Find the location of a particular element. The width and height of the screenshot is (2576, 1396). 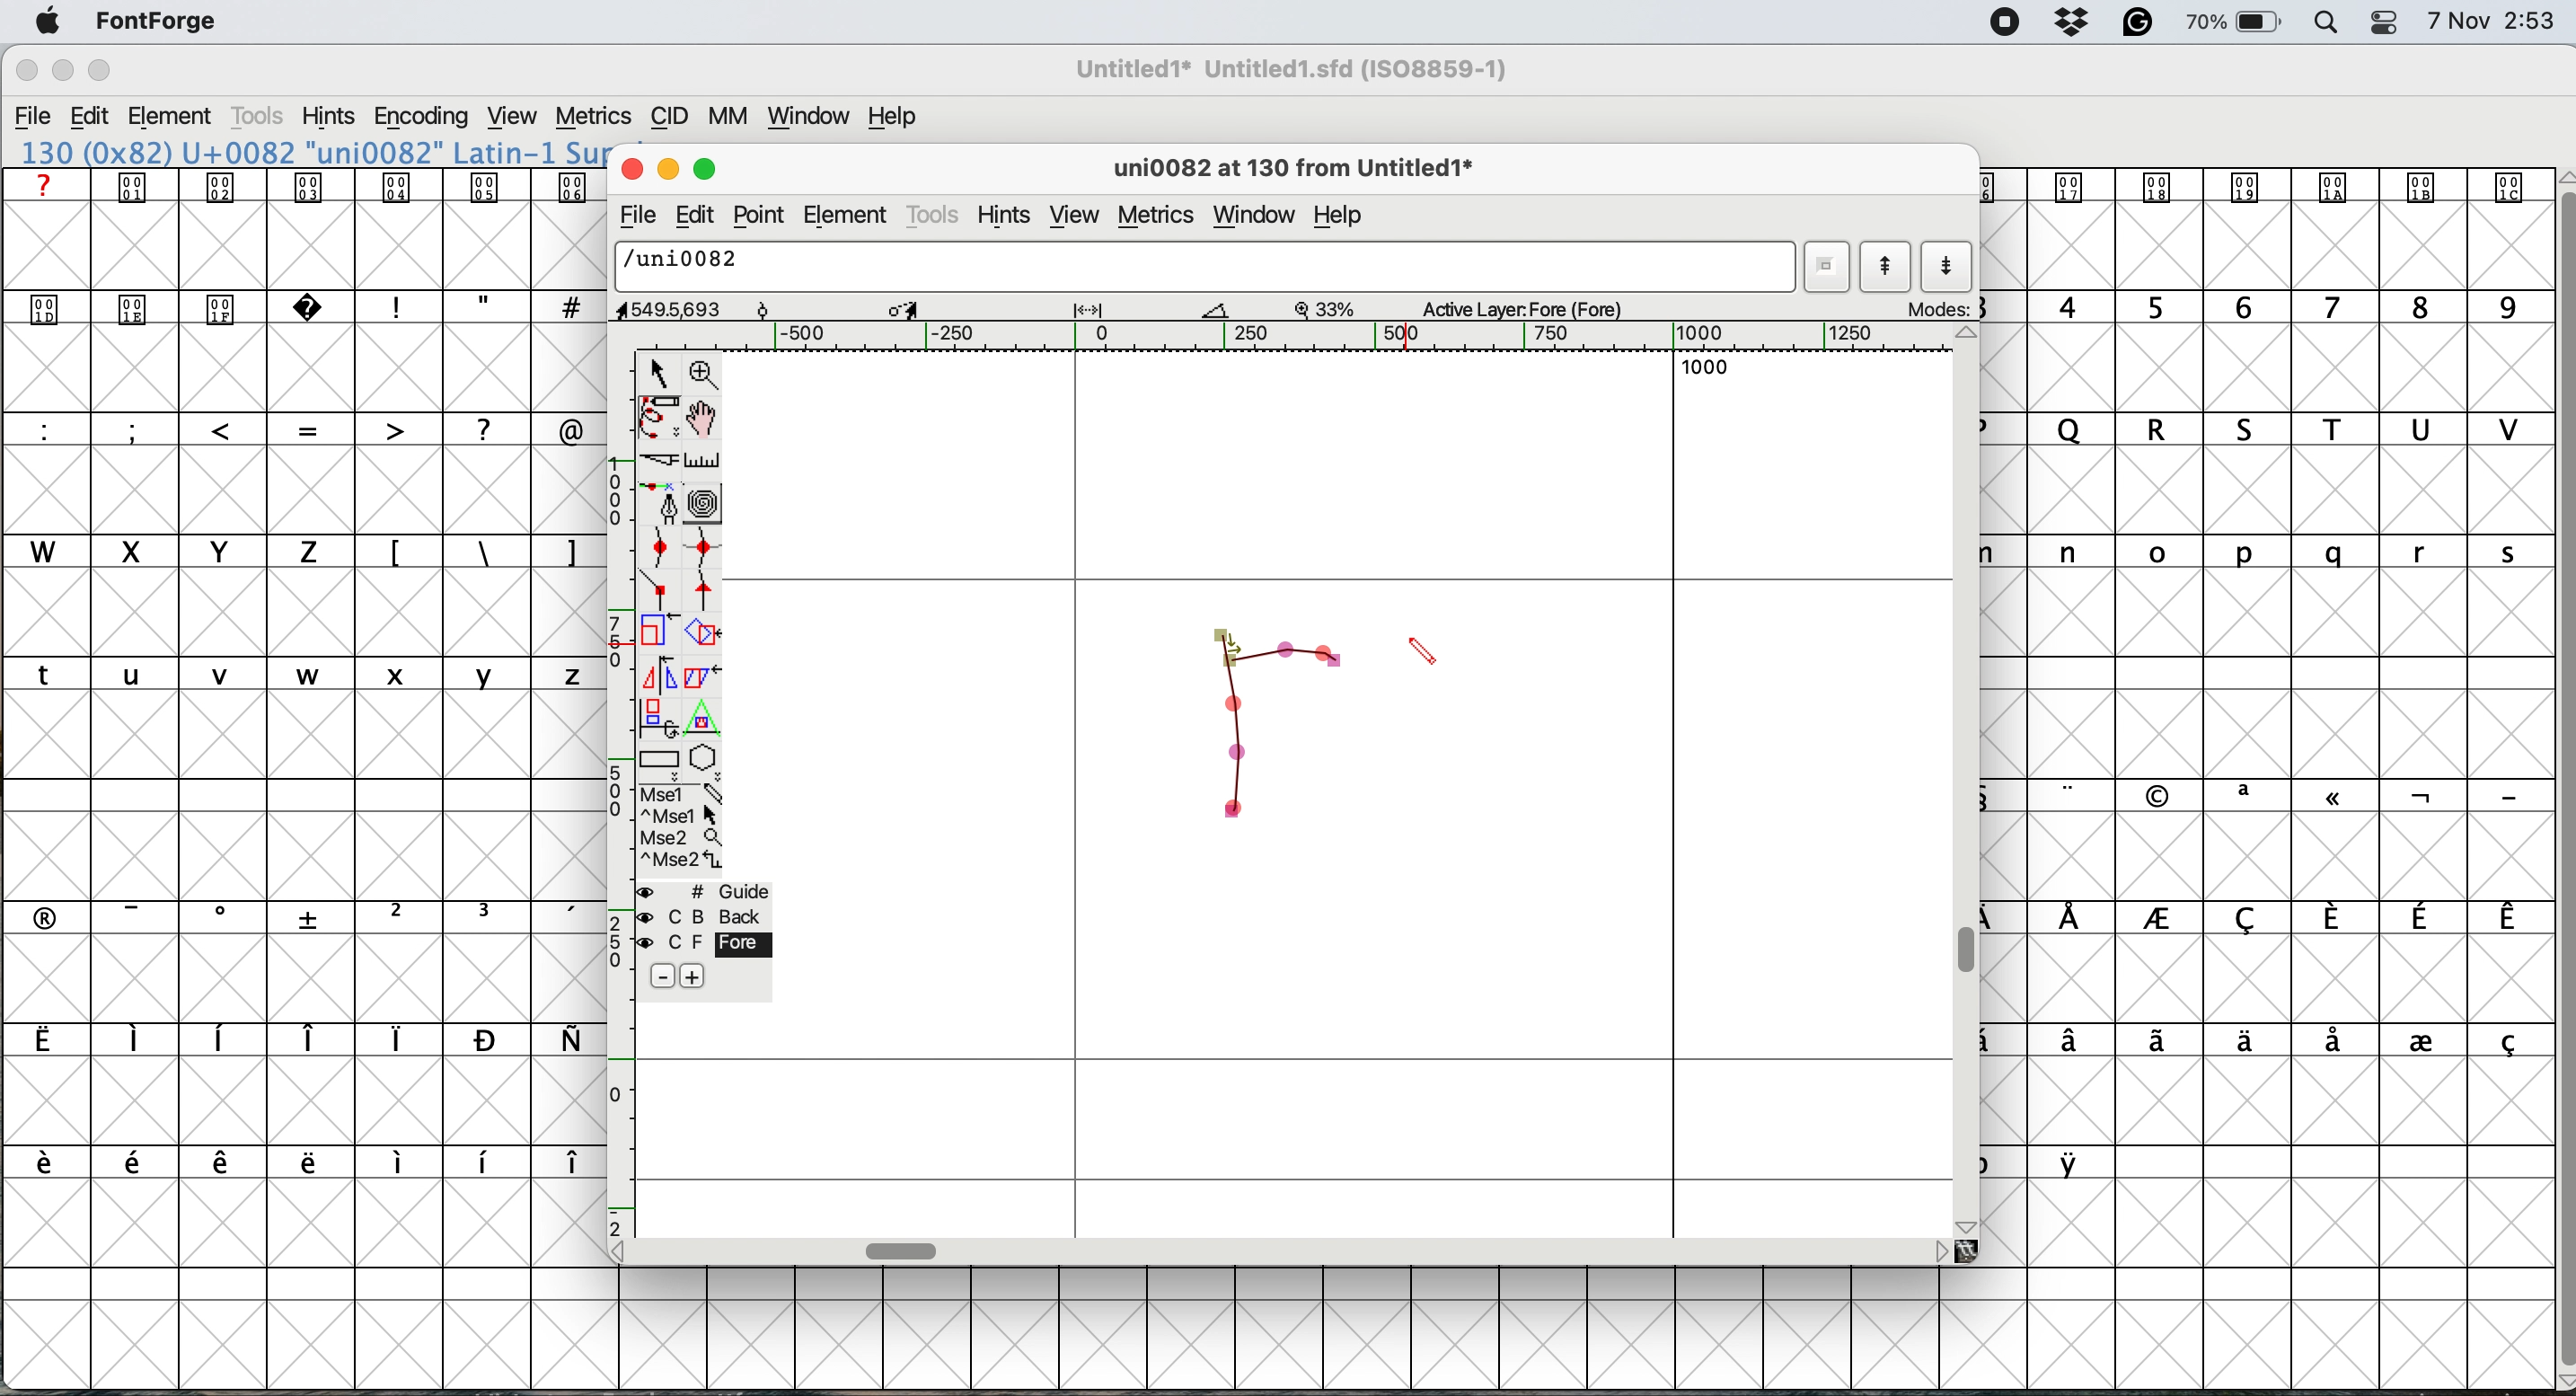

tools is located at coordinates (260, 116).